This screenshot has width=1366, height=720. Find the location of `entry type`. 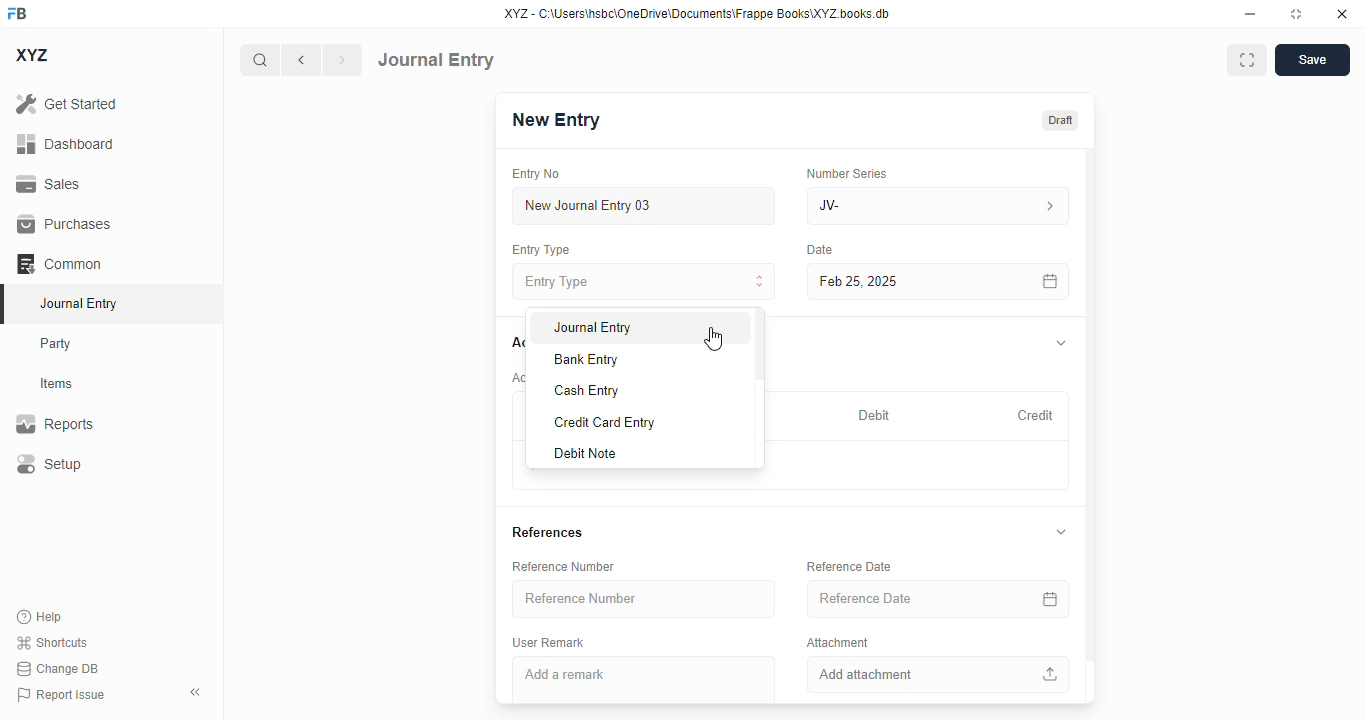

entry type is located at coordinates (643, 281).